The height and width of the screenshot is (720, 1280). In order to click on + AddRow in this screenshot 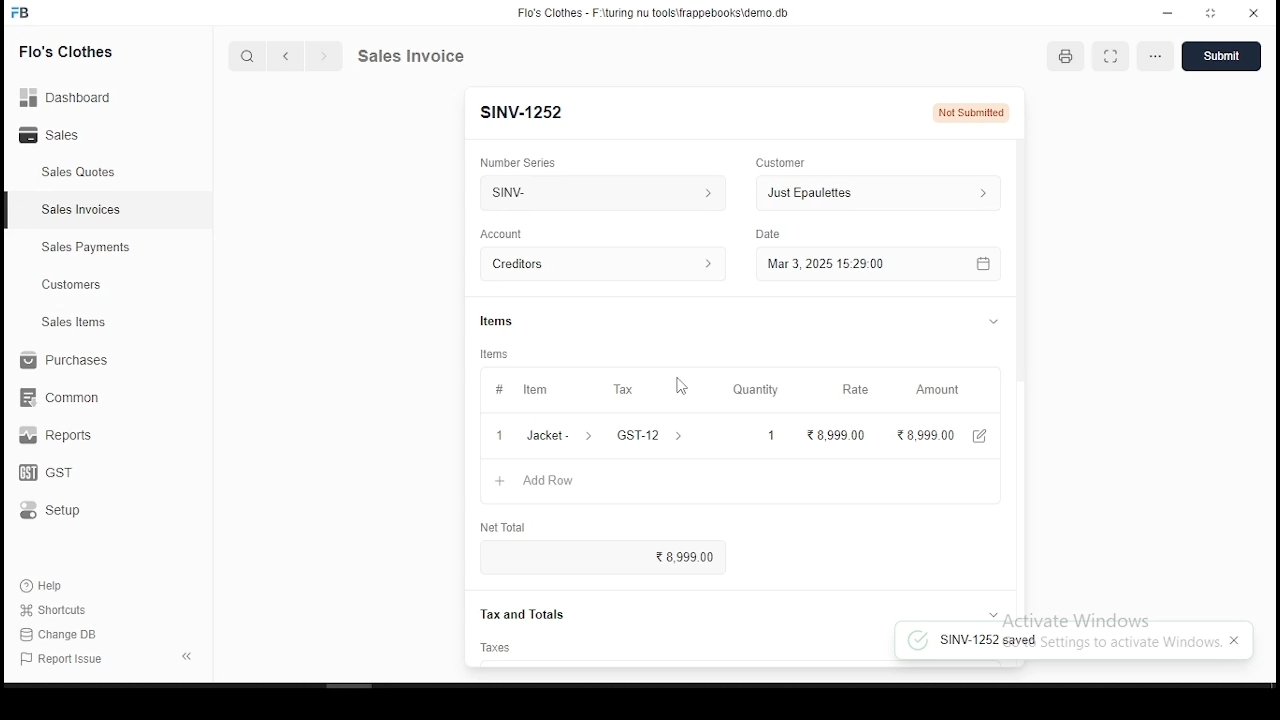, I will do `click(730, 481)`.